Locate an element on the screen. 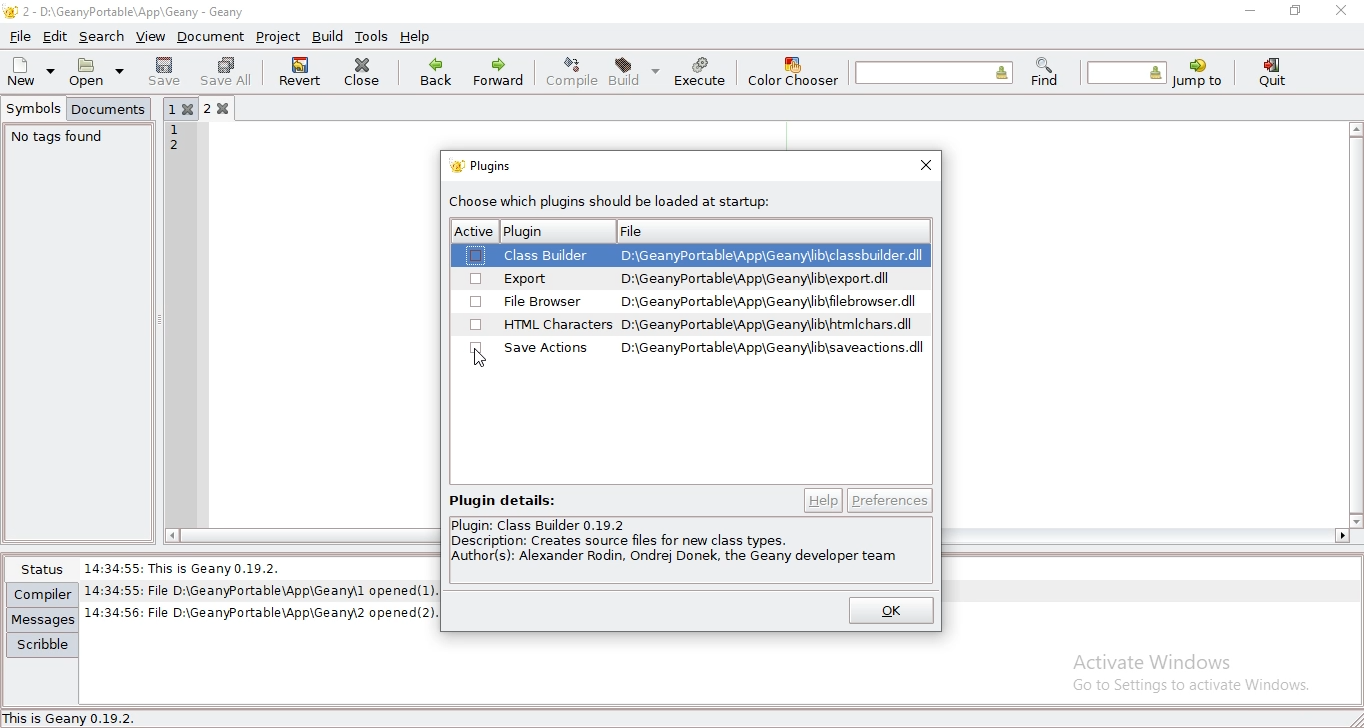 The width and height of the screenshot is (1364, 728). search is located at coordinates (103, 36).